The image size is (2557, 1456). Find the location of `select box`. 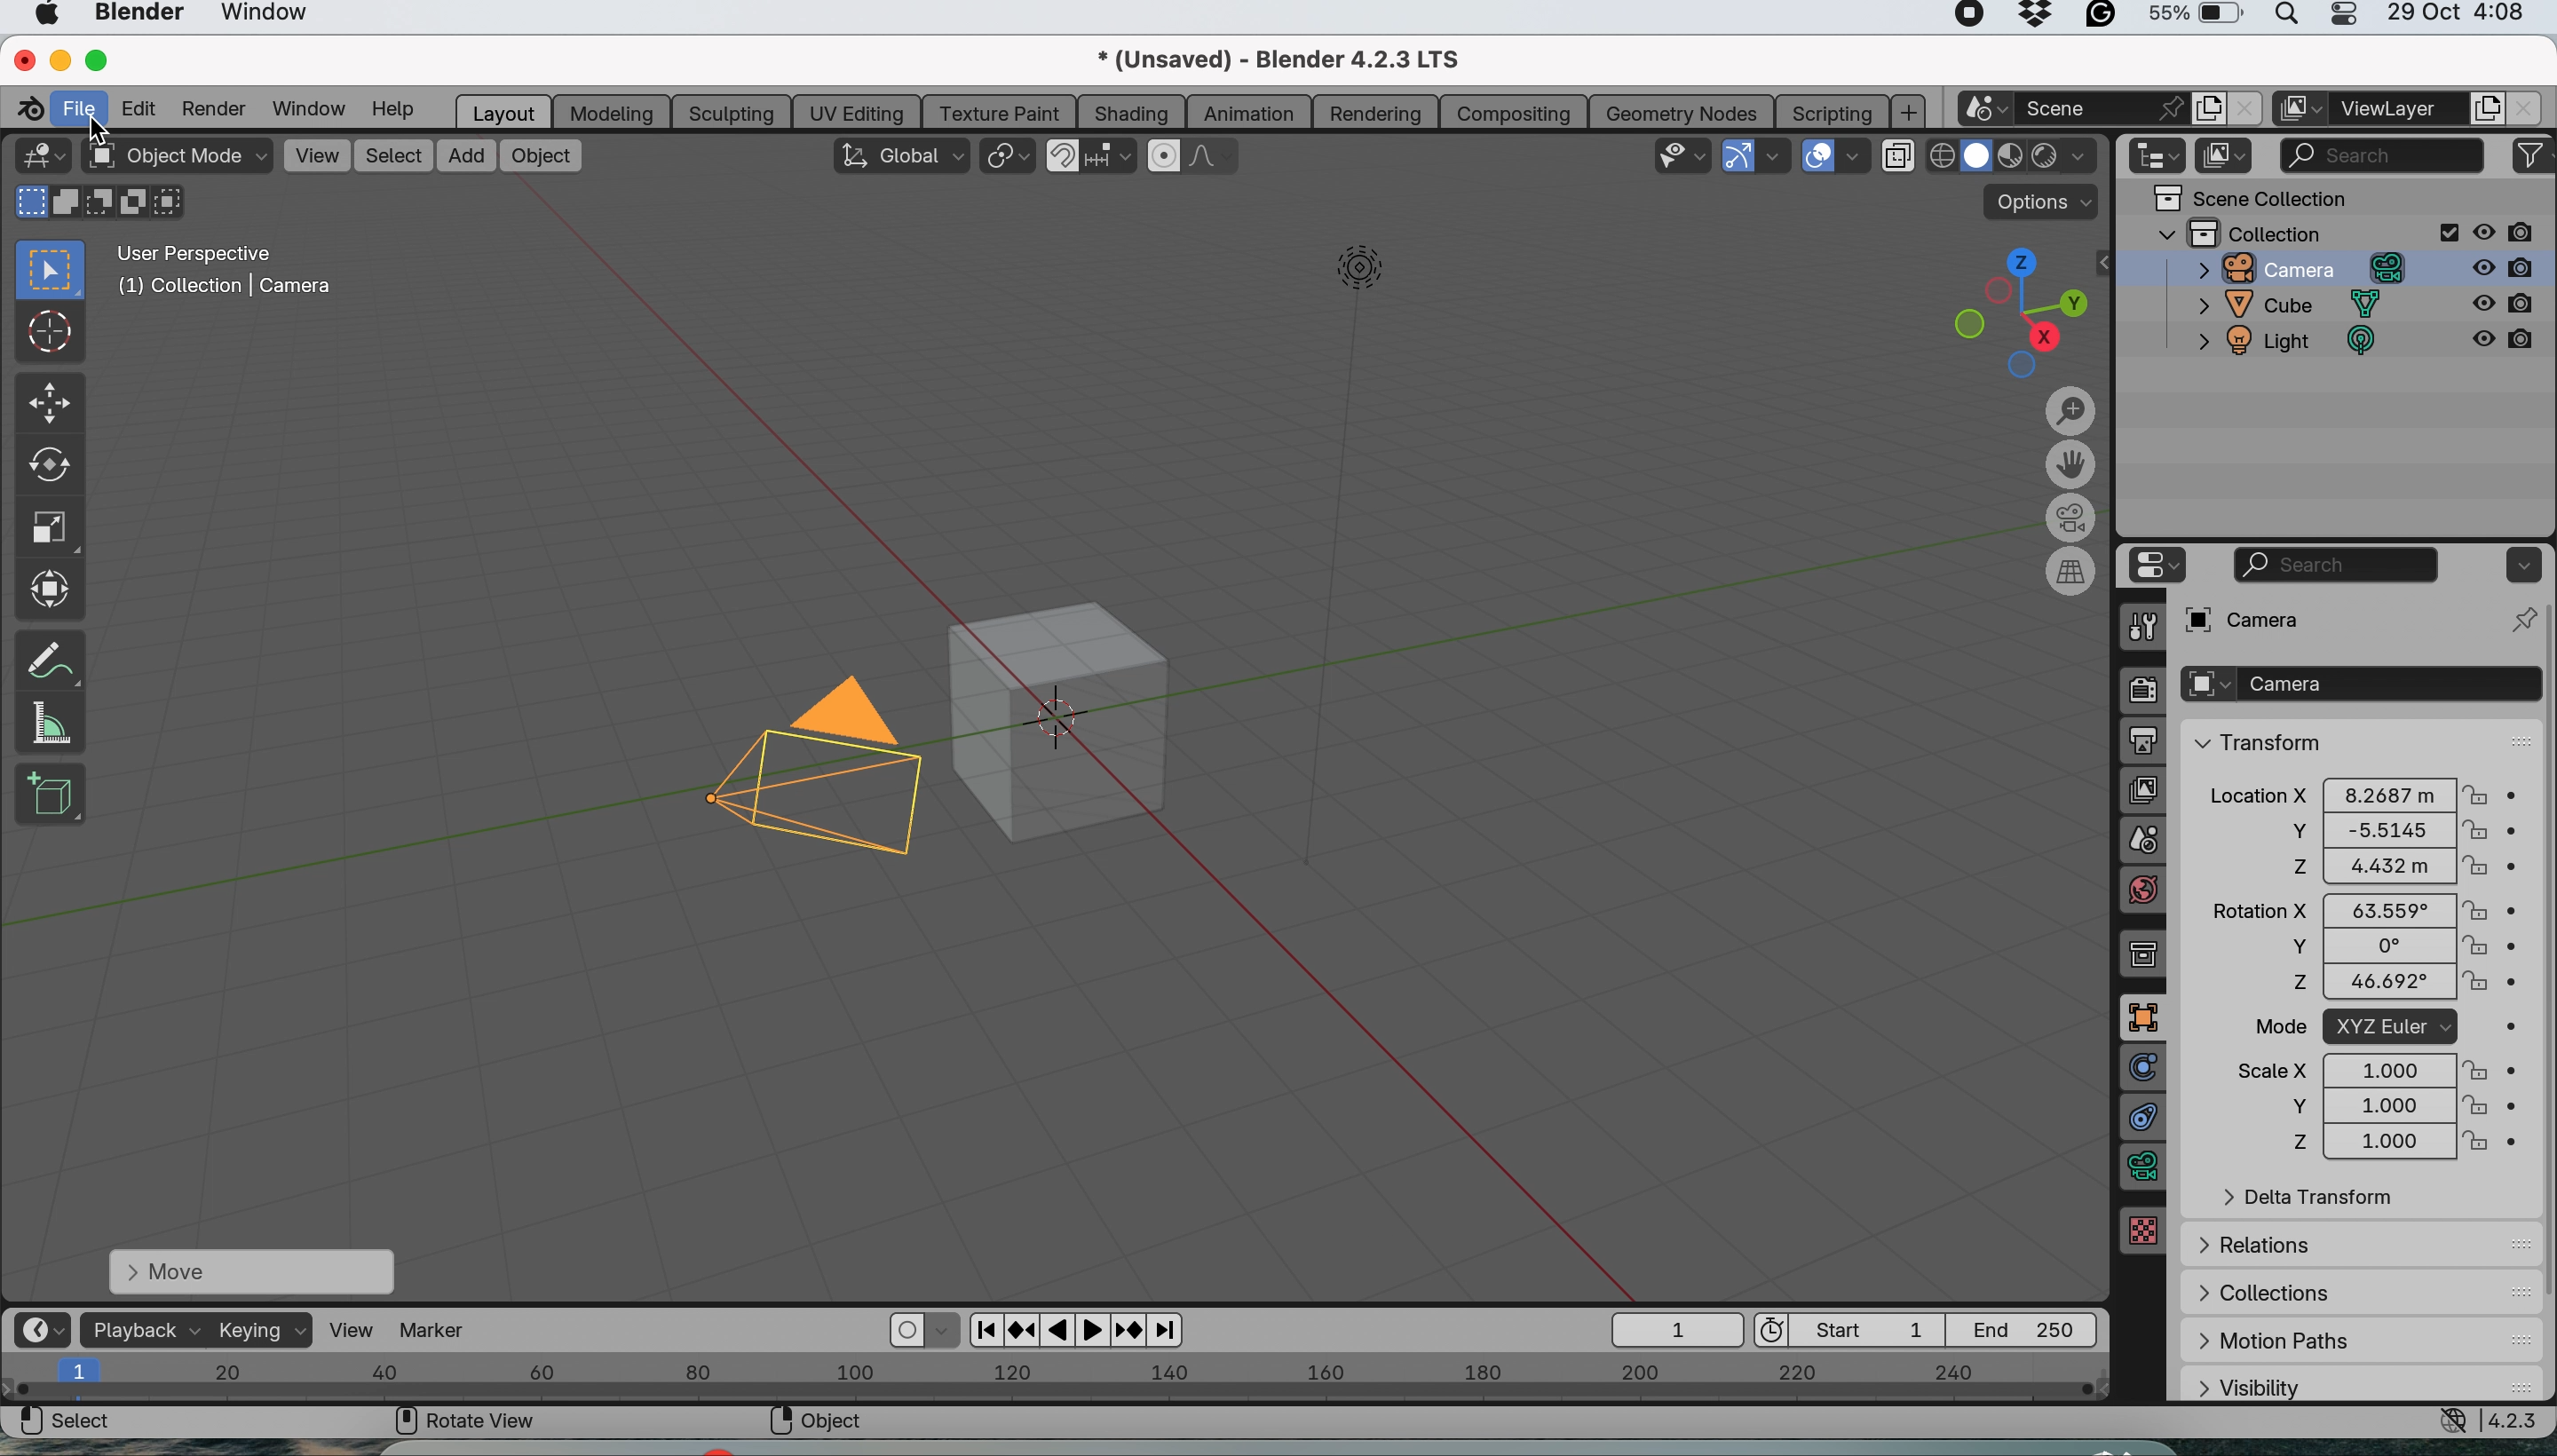

select box is located at coordinates (51, 271).